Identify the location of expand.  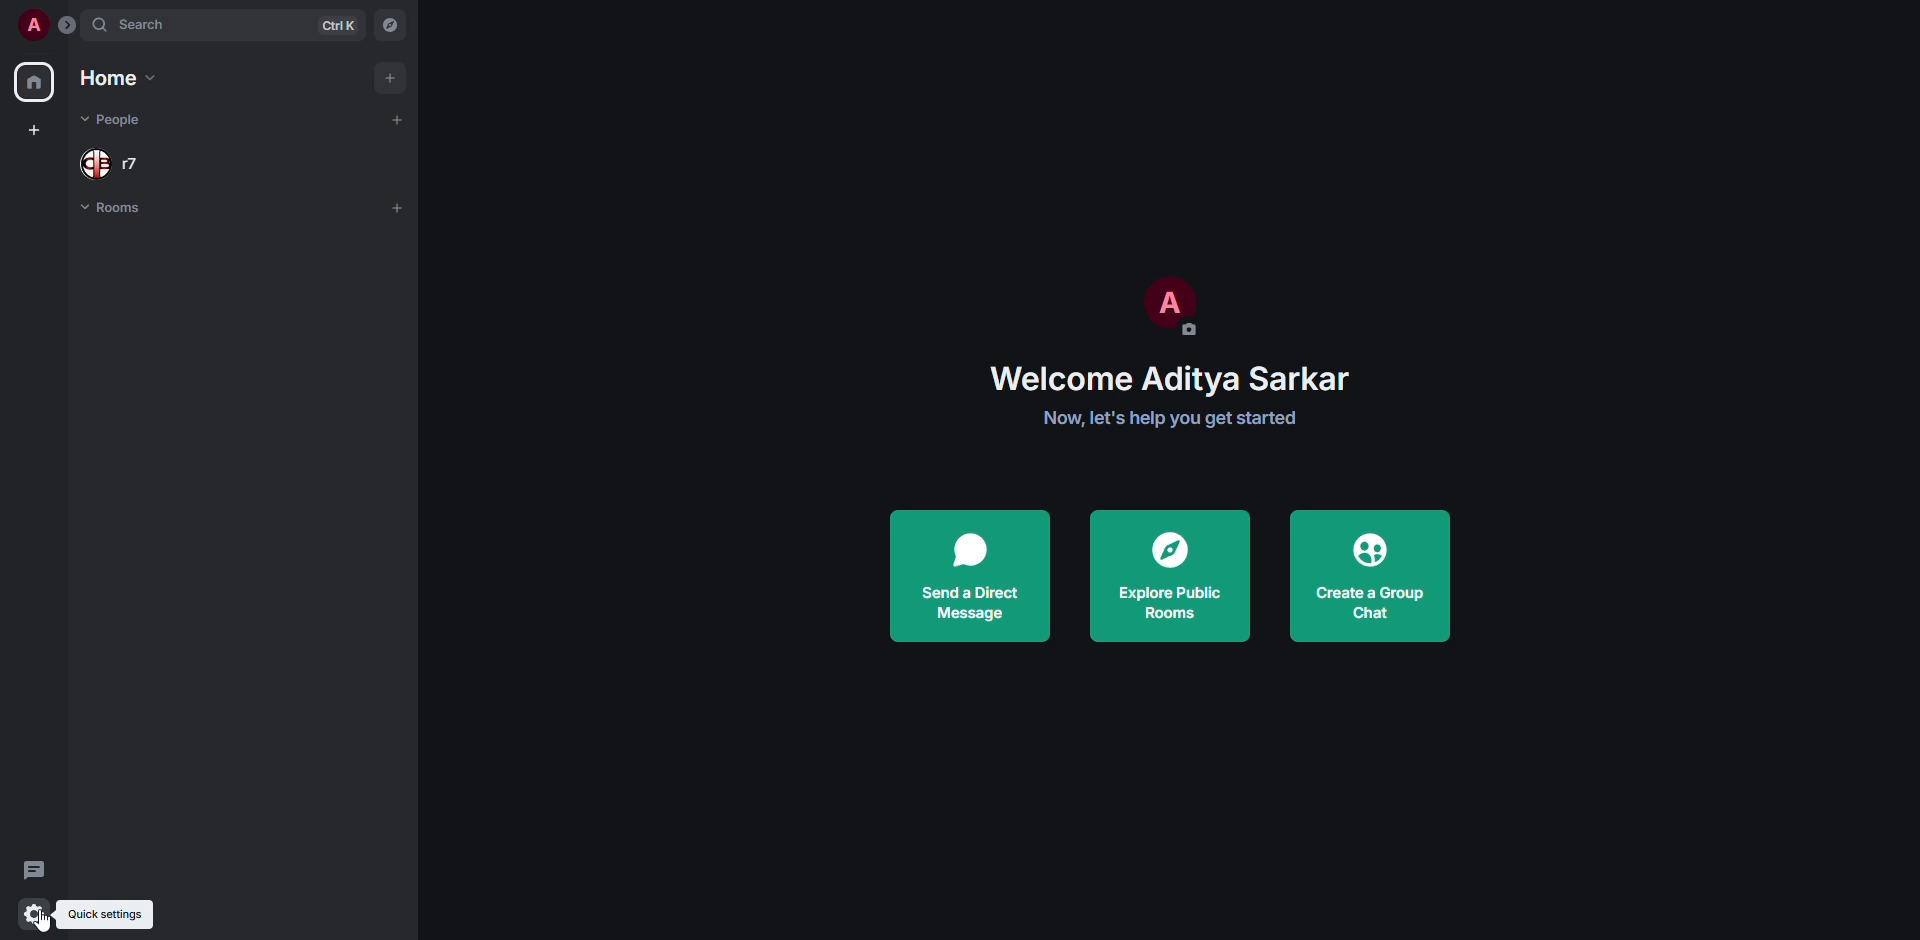
(70, 26).